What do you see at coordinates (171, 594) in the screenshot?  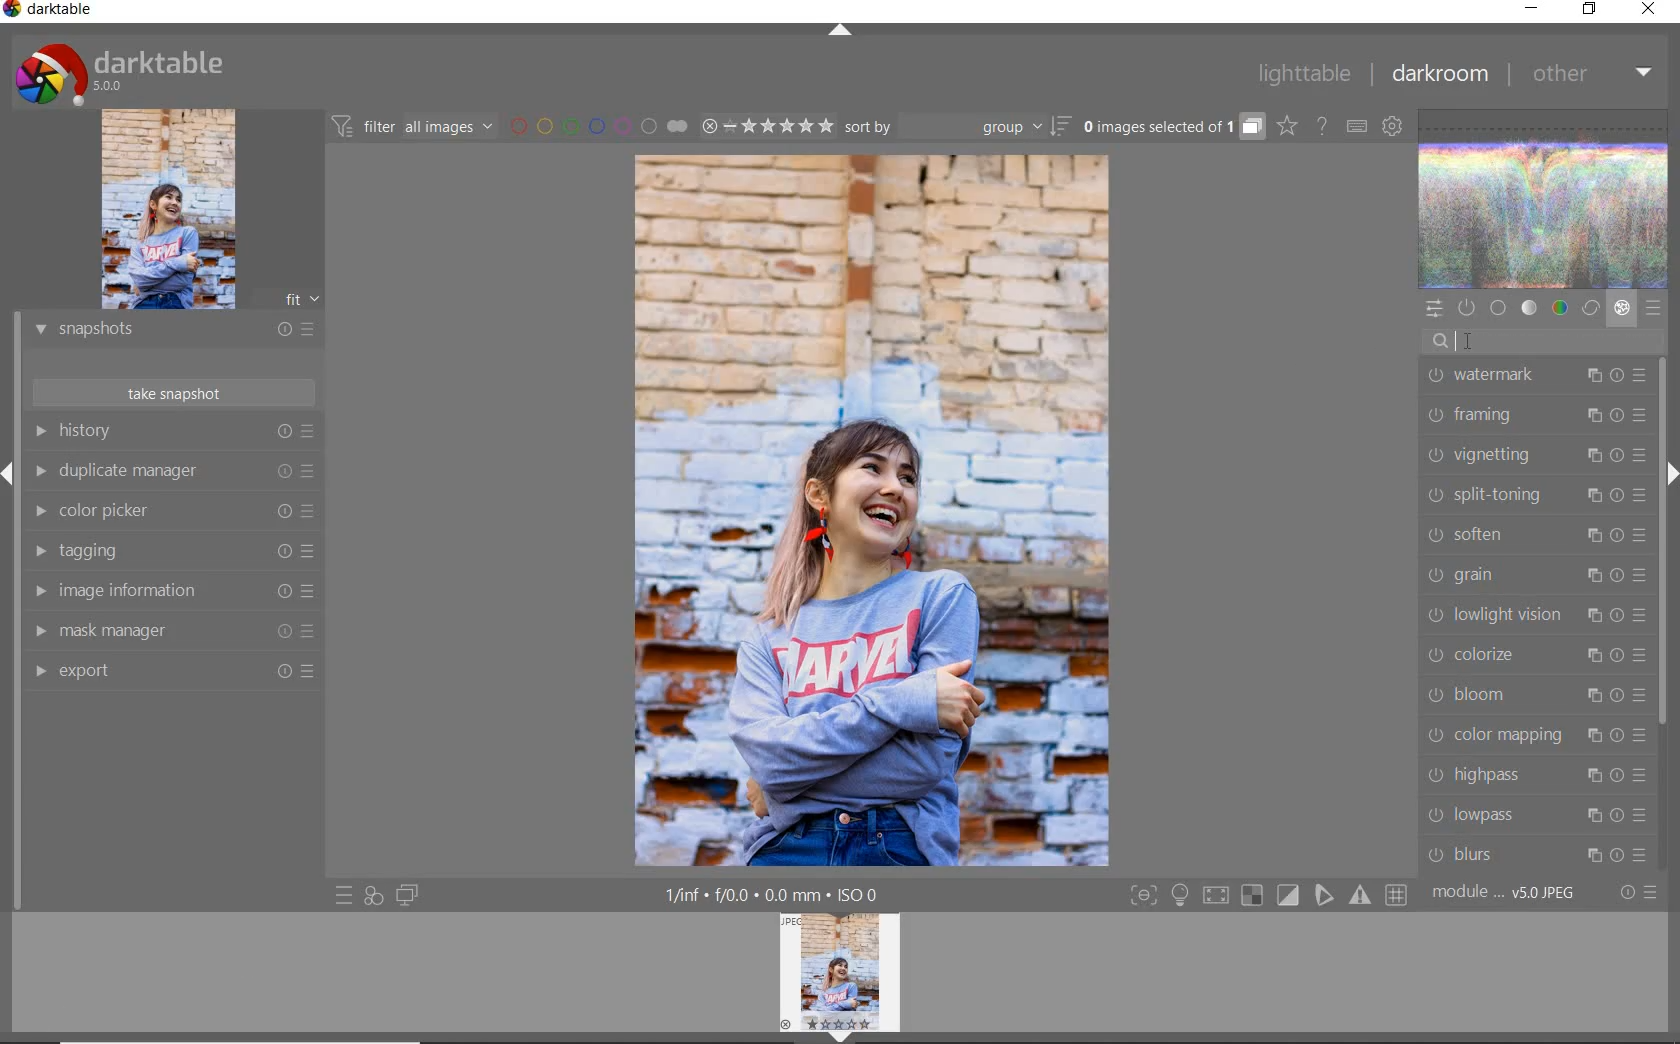 I see `image information` at bounding box center [171, 594].